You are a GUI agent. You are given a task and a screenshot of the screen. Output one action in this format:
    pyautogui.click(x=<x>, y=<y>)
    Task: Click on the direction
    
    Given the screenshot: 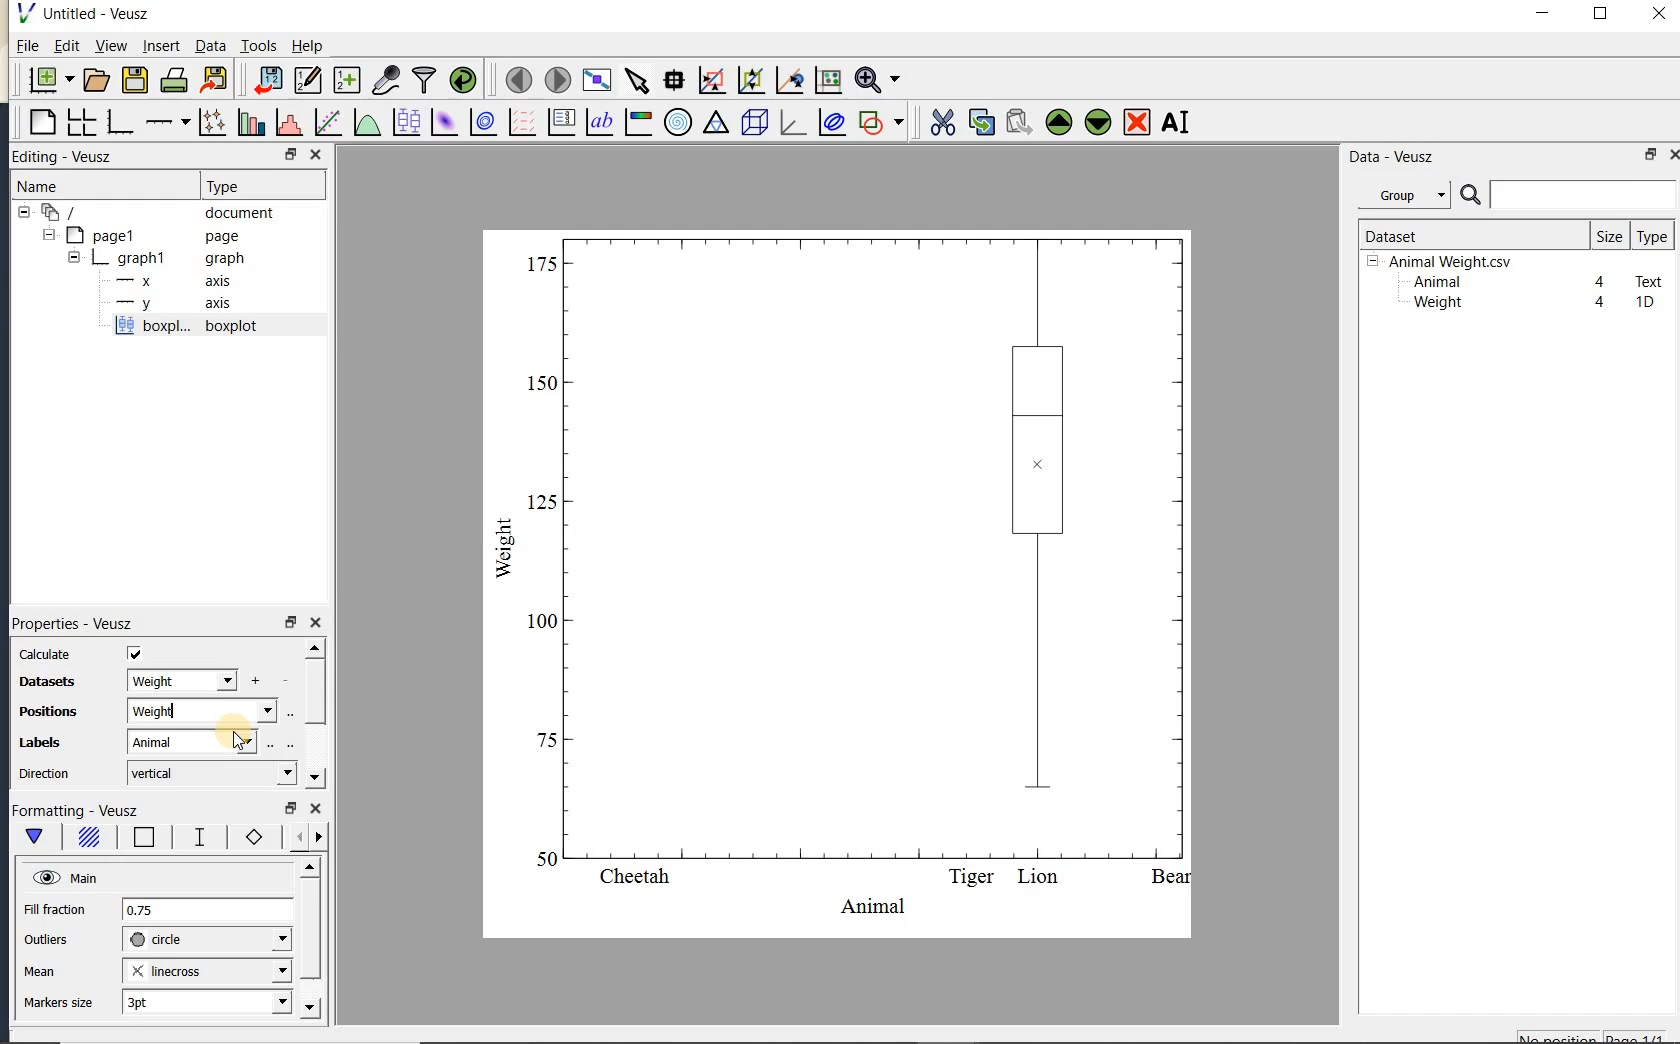 What is the action you would take?
    pyautogui.click(x=46, y=773)
    